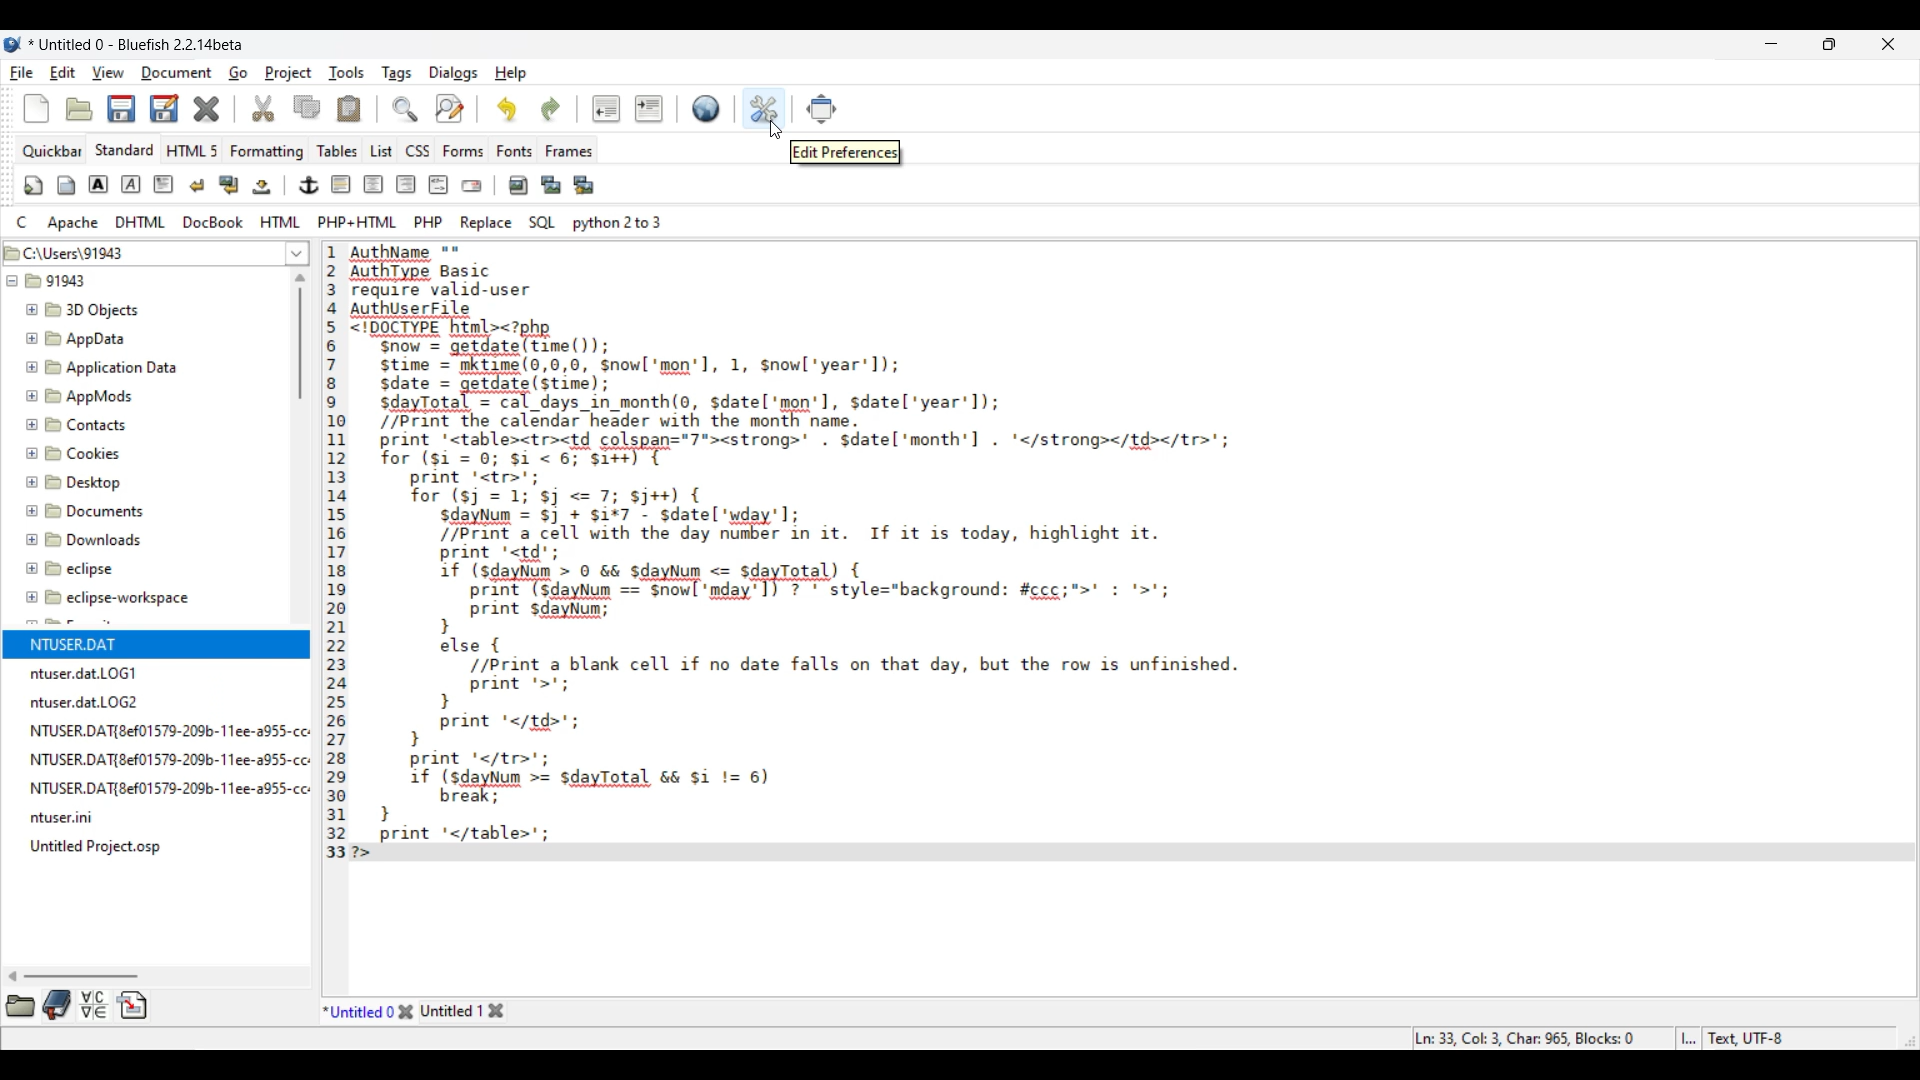 The width and height of the screenshot is (1920, 1080). I want to click on Move, so click(821, 109).